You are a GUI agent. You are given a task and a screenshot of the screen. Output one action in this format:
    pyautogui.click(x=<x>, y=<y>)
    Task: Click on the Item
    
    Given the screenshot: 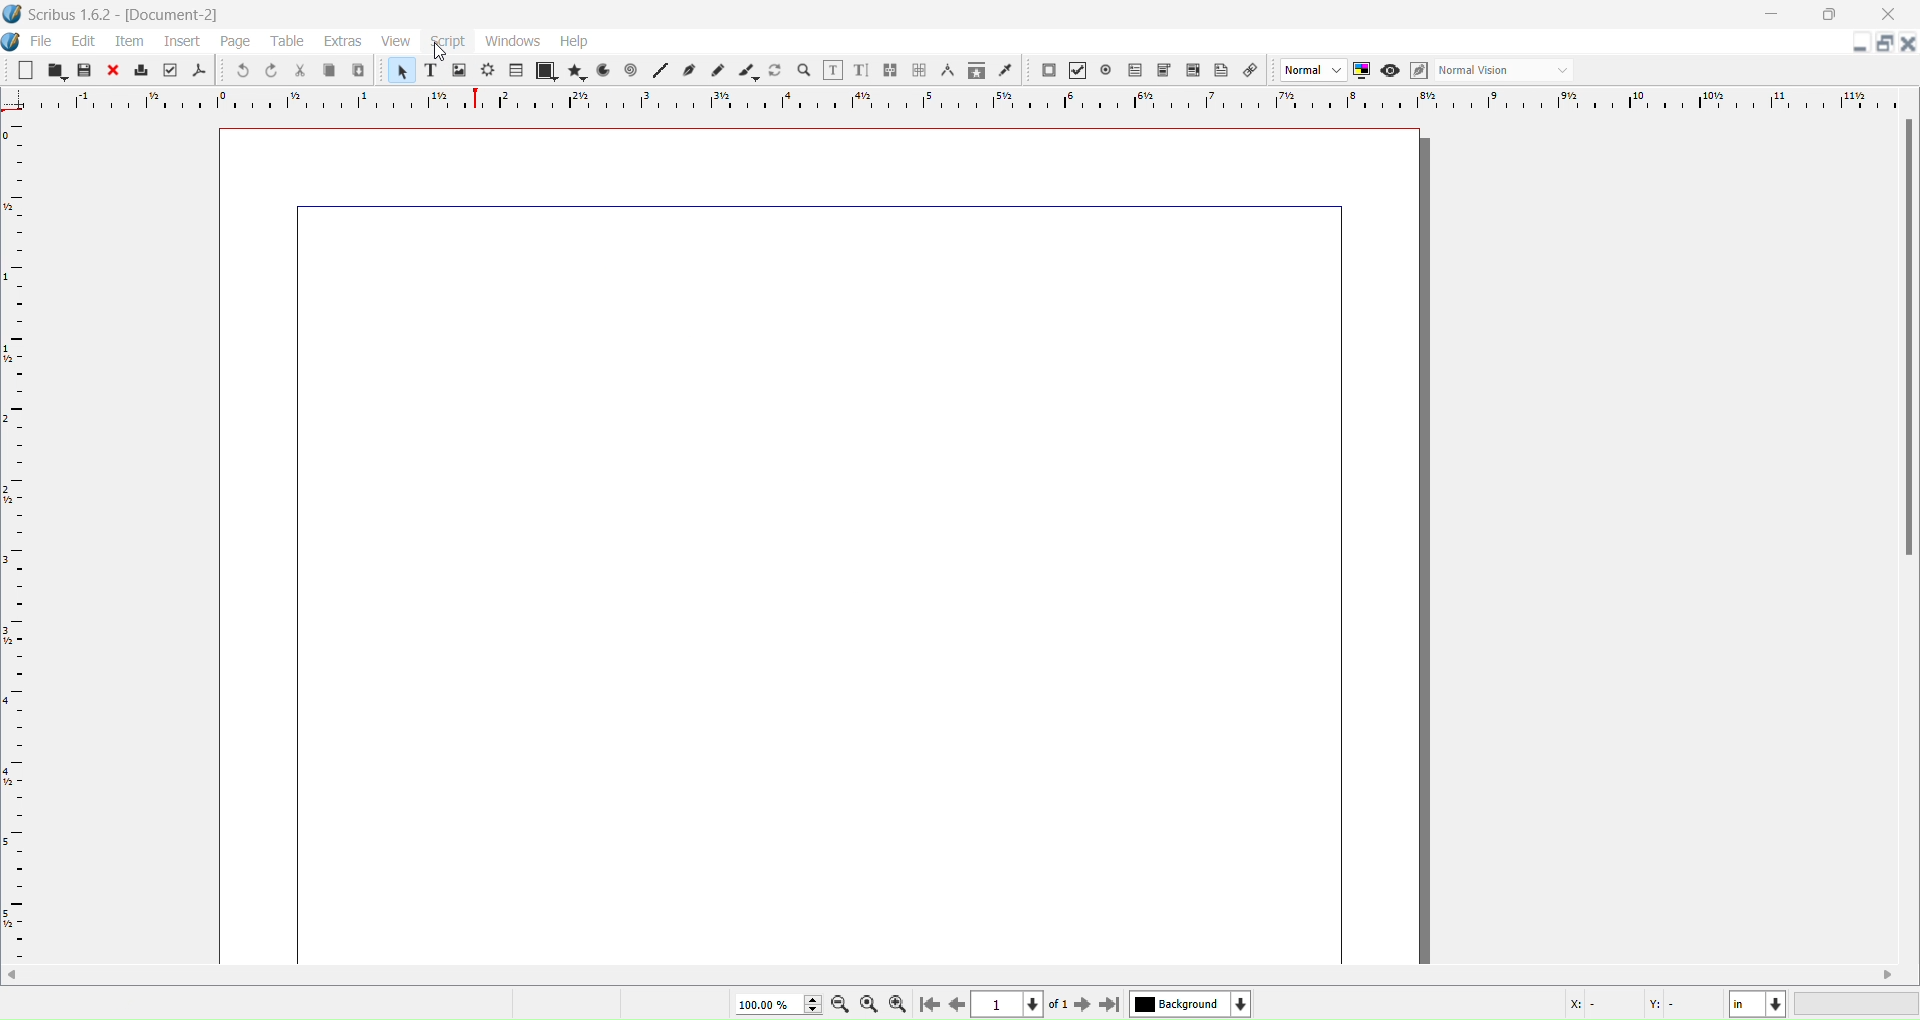 What is the action you would take?
    pyautogui.click(x=129, y=42)
    